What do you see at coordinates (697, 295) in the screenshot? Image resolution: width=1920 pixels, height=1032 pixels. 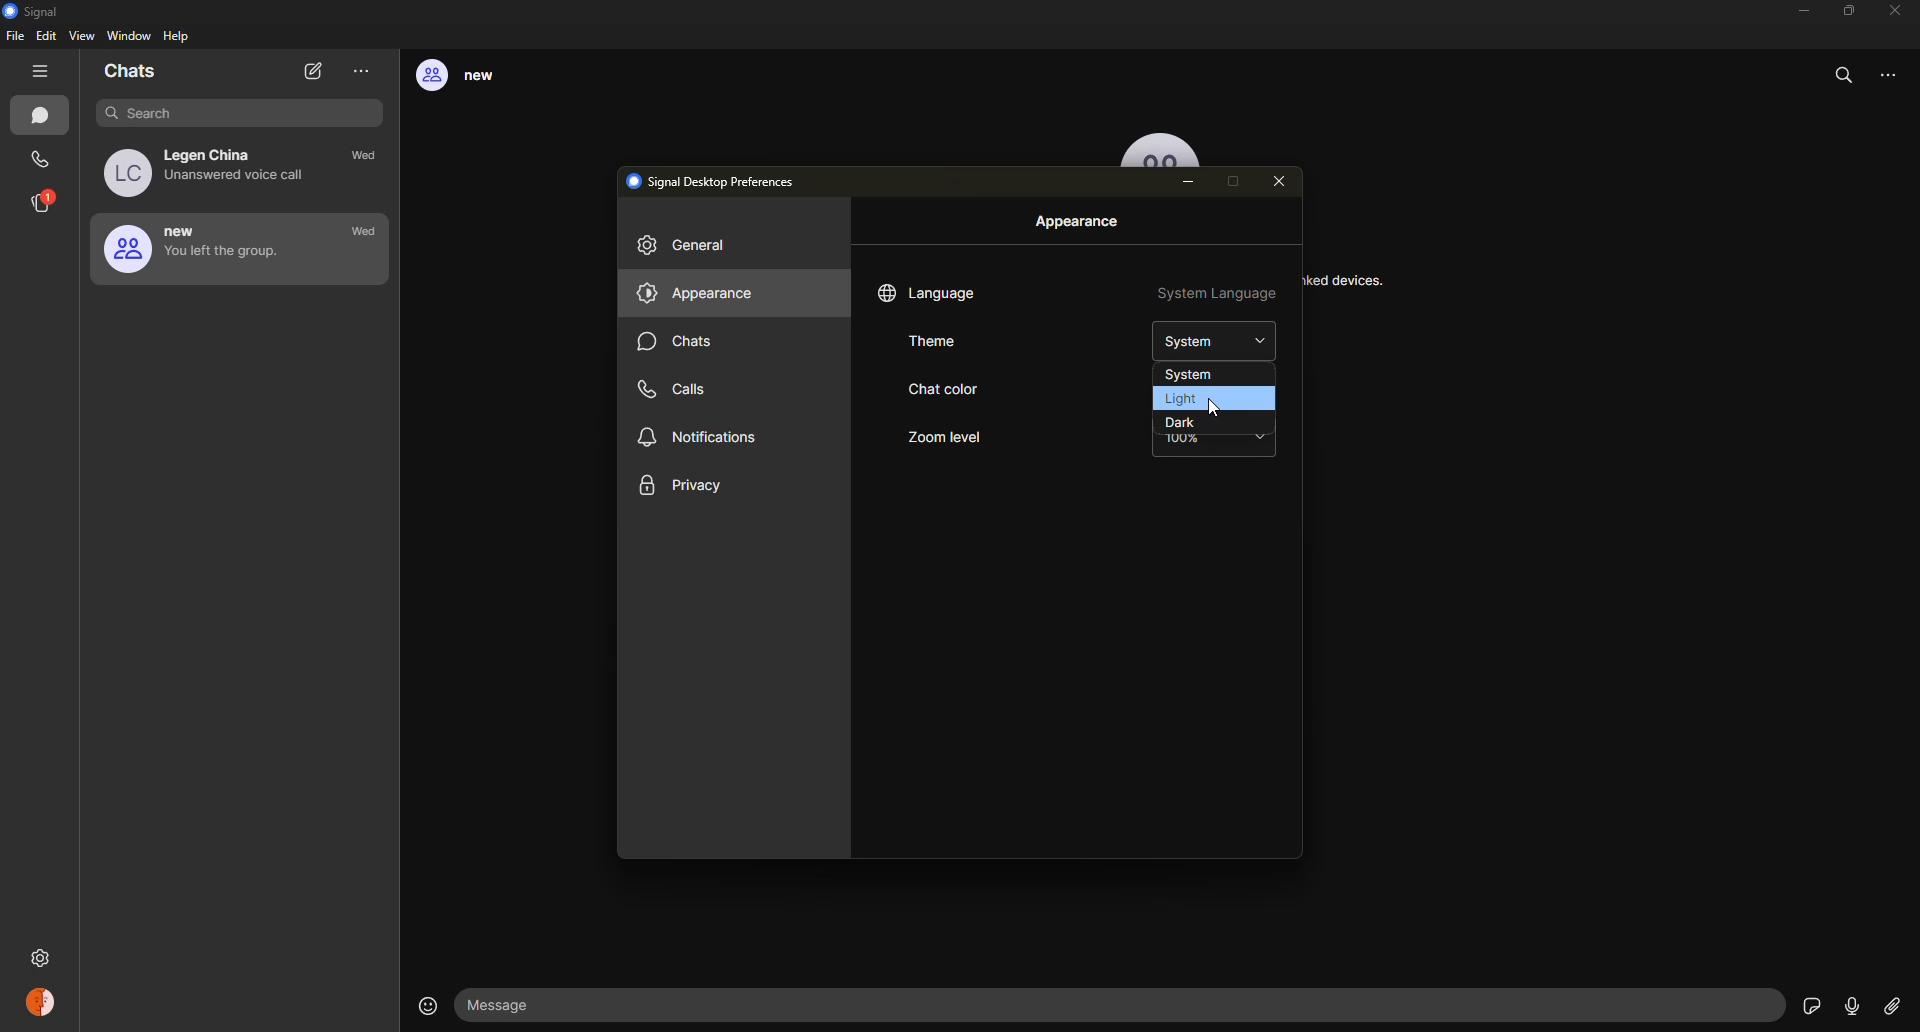 I see `appearance` at bounding box center [697, 295].